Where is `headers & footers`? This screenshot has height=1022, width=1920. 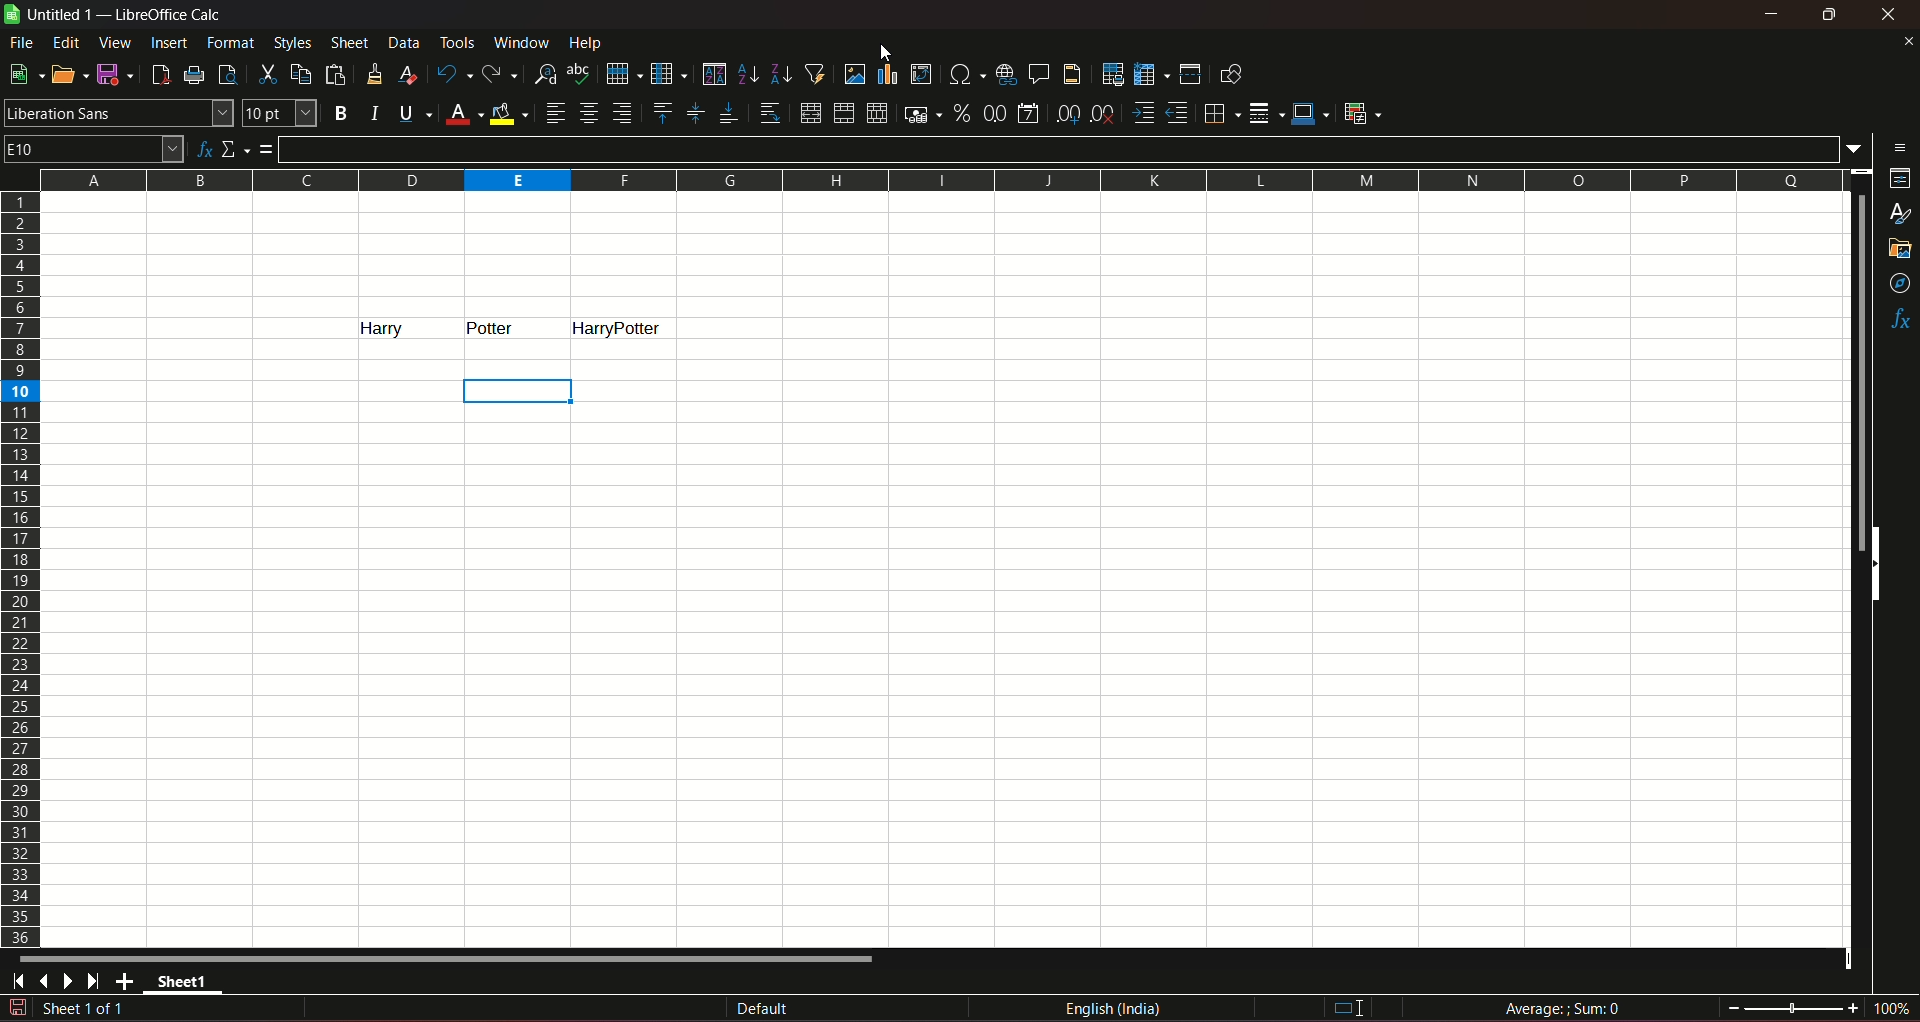 headers & footers is located at coordinates (1071, 73).